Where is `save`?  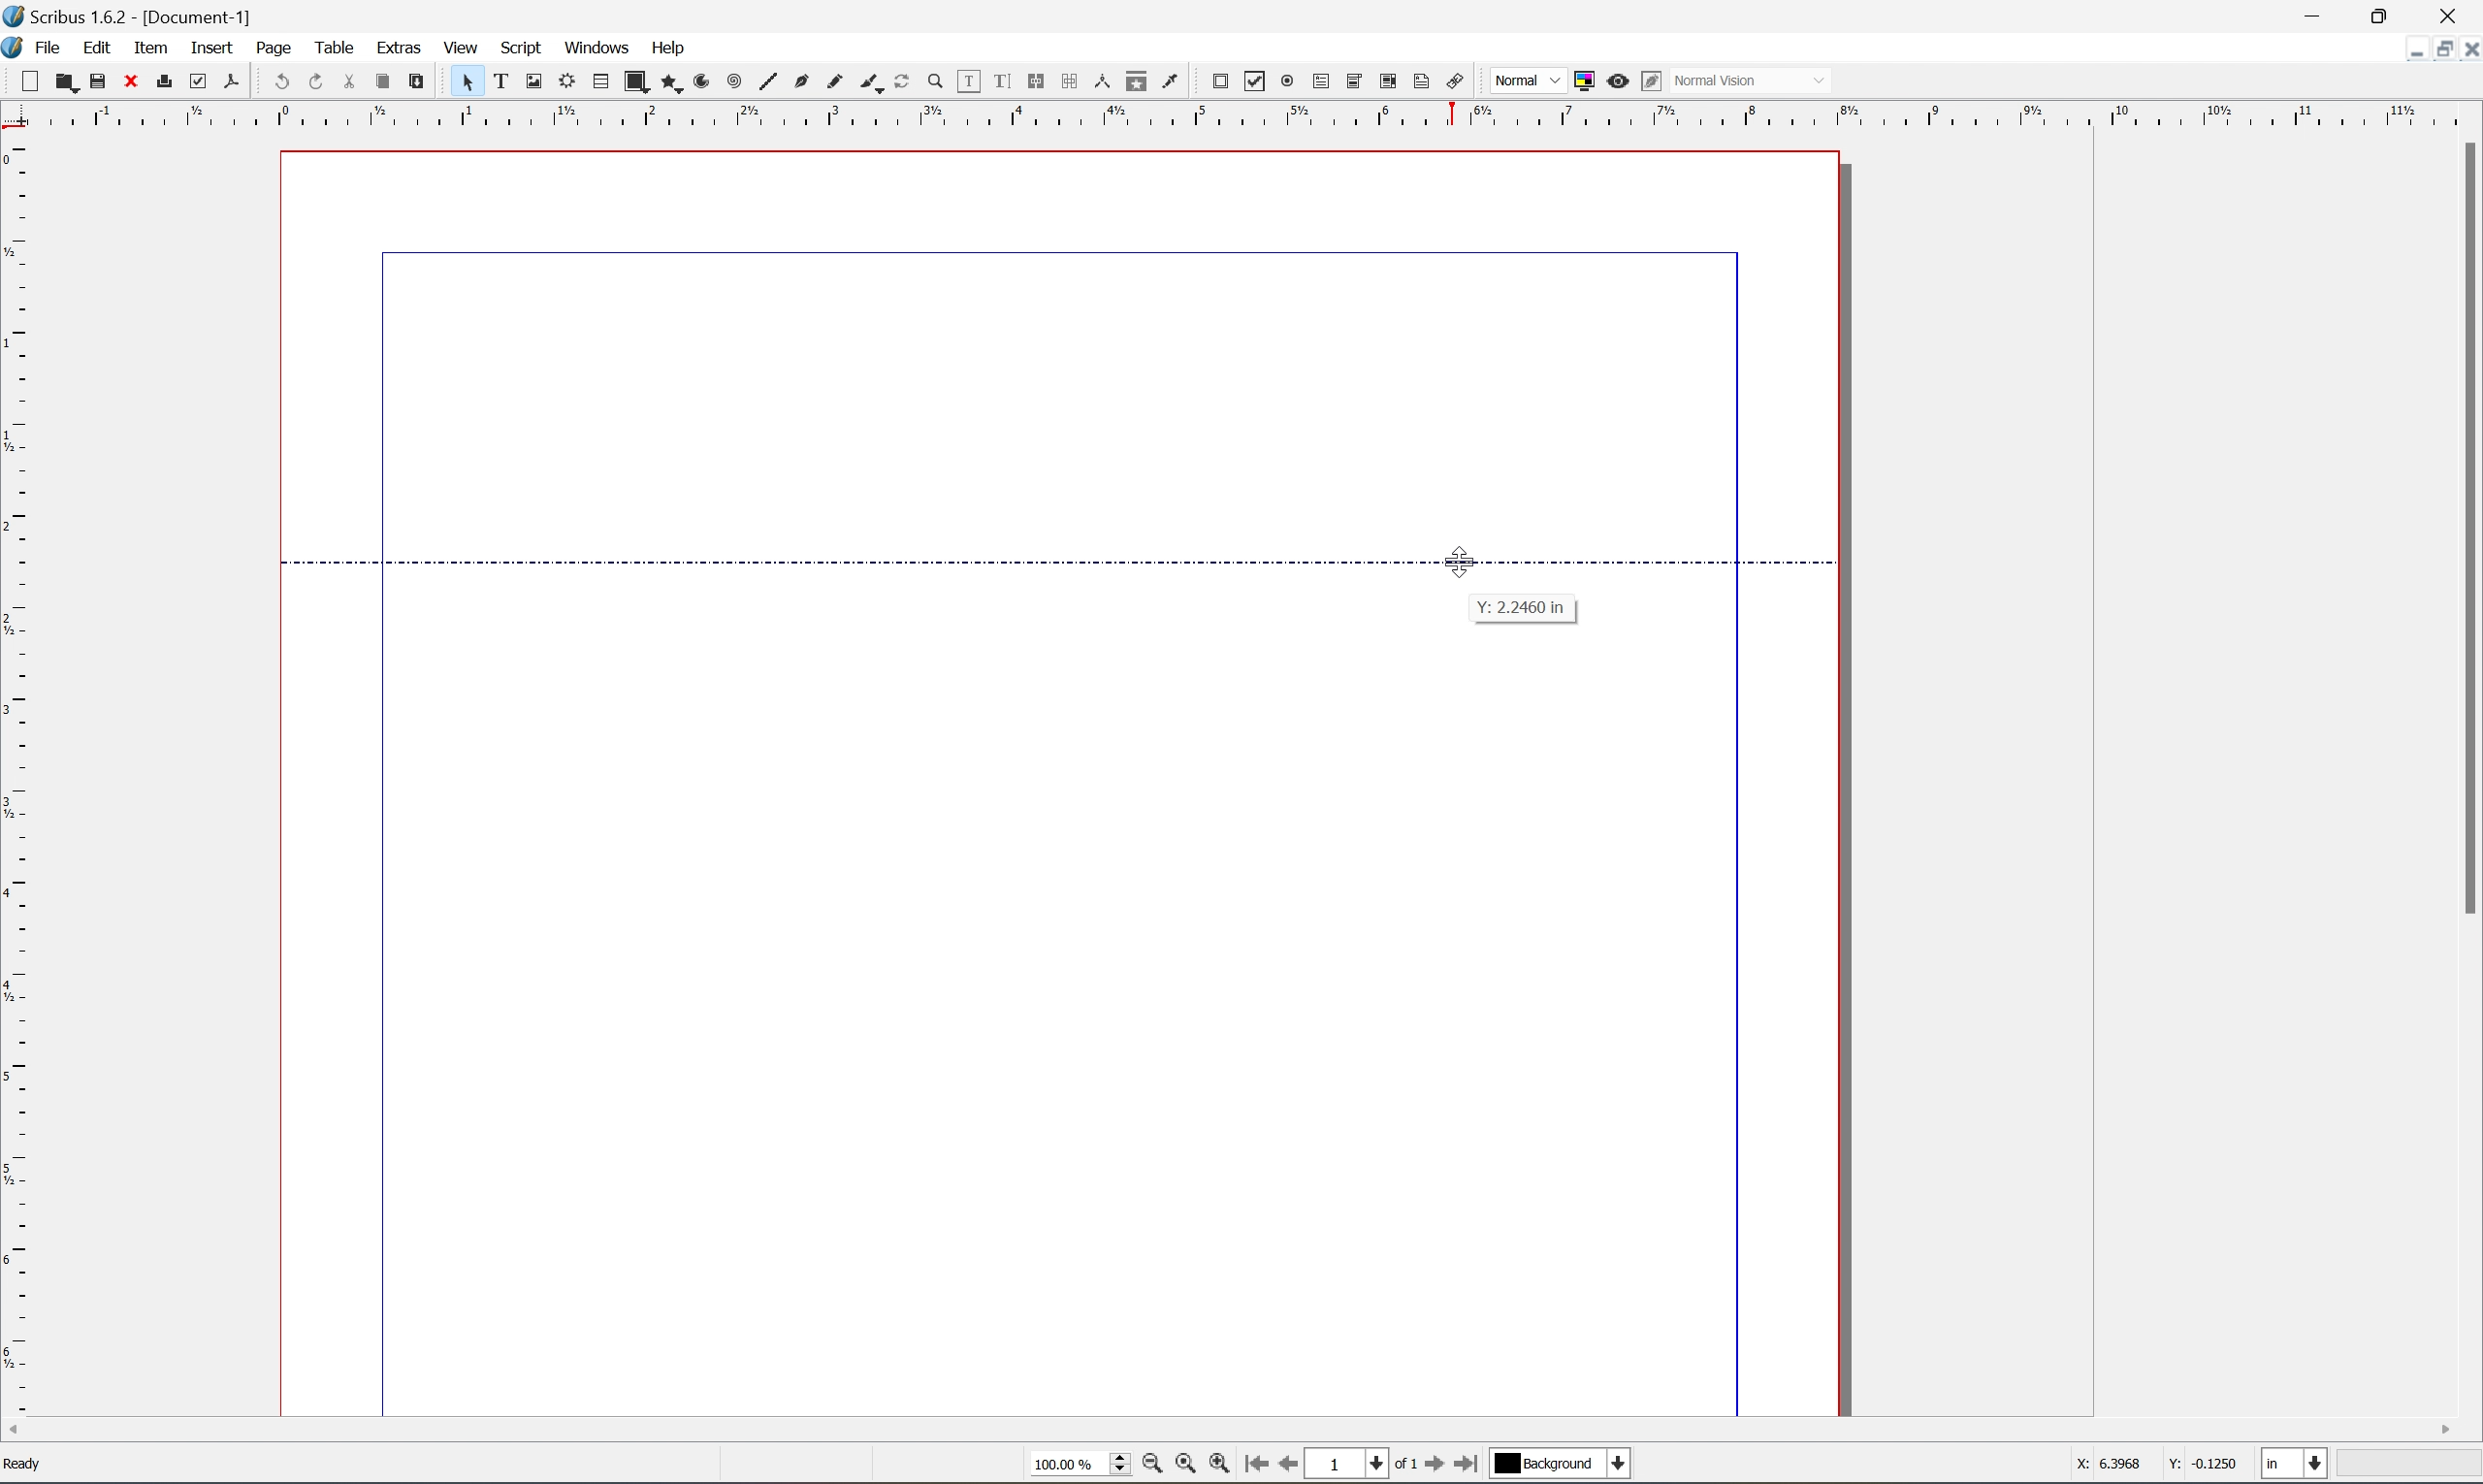
save is located at coordinates (96, 80).